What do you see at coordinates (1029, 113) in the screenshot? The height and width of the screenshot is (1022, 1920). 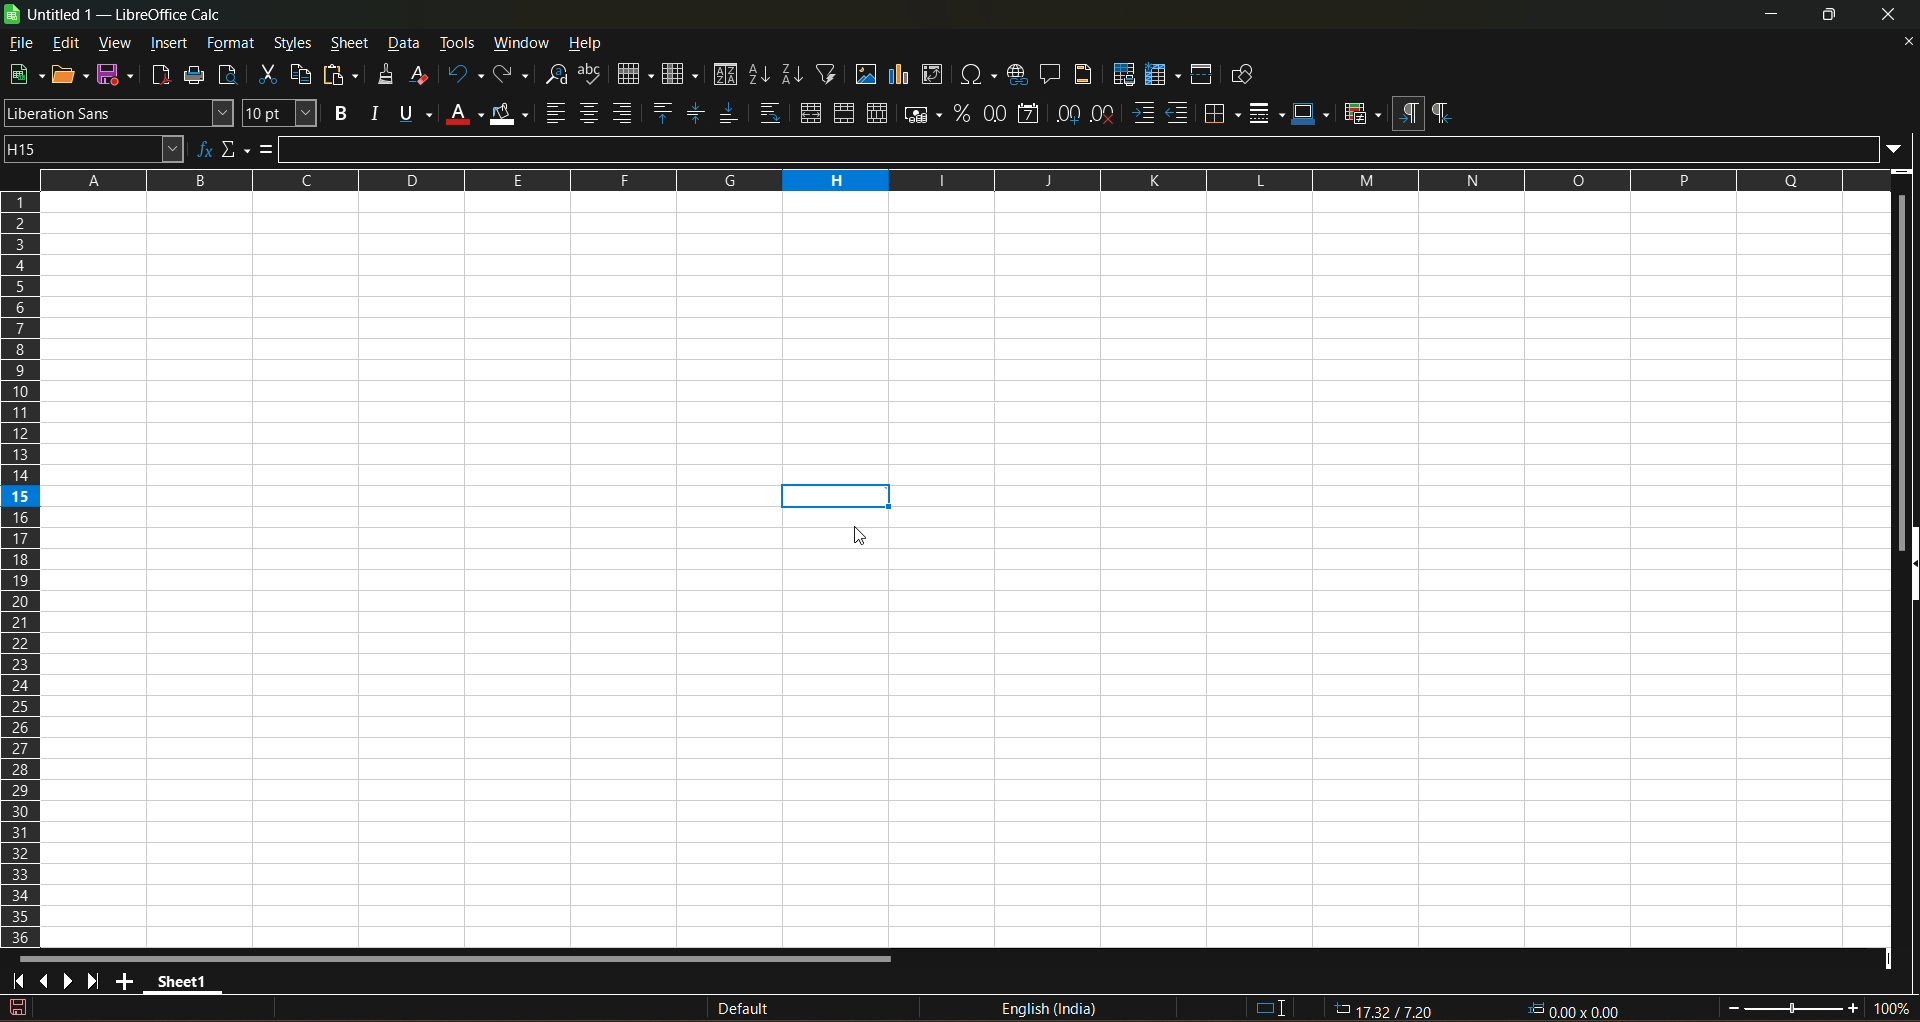 I see `format as date` at bounding box center [1029, 113].